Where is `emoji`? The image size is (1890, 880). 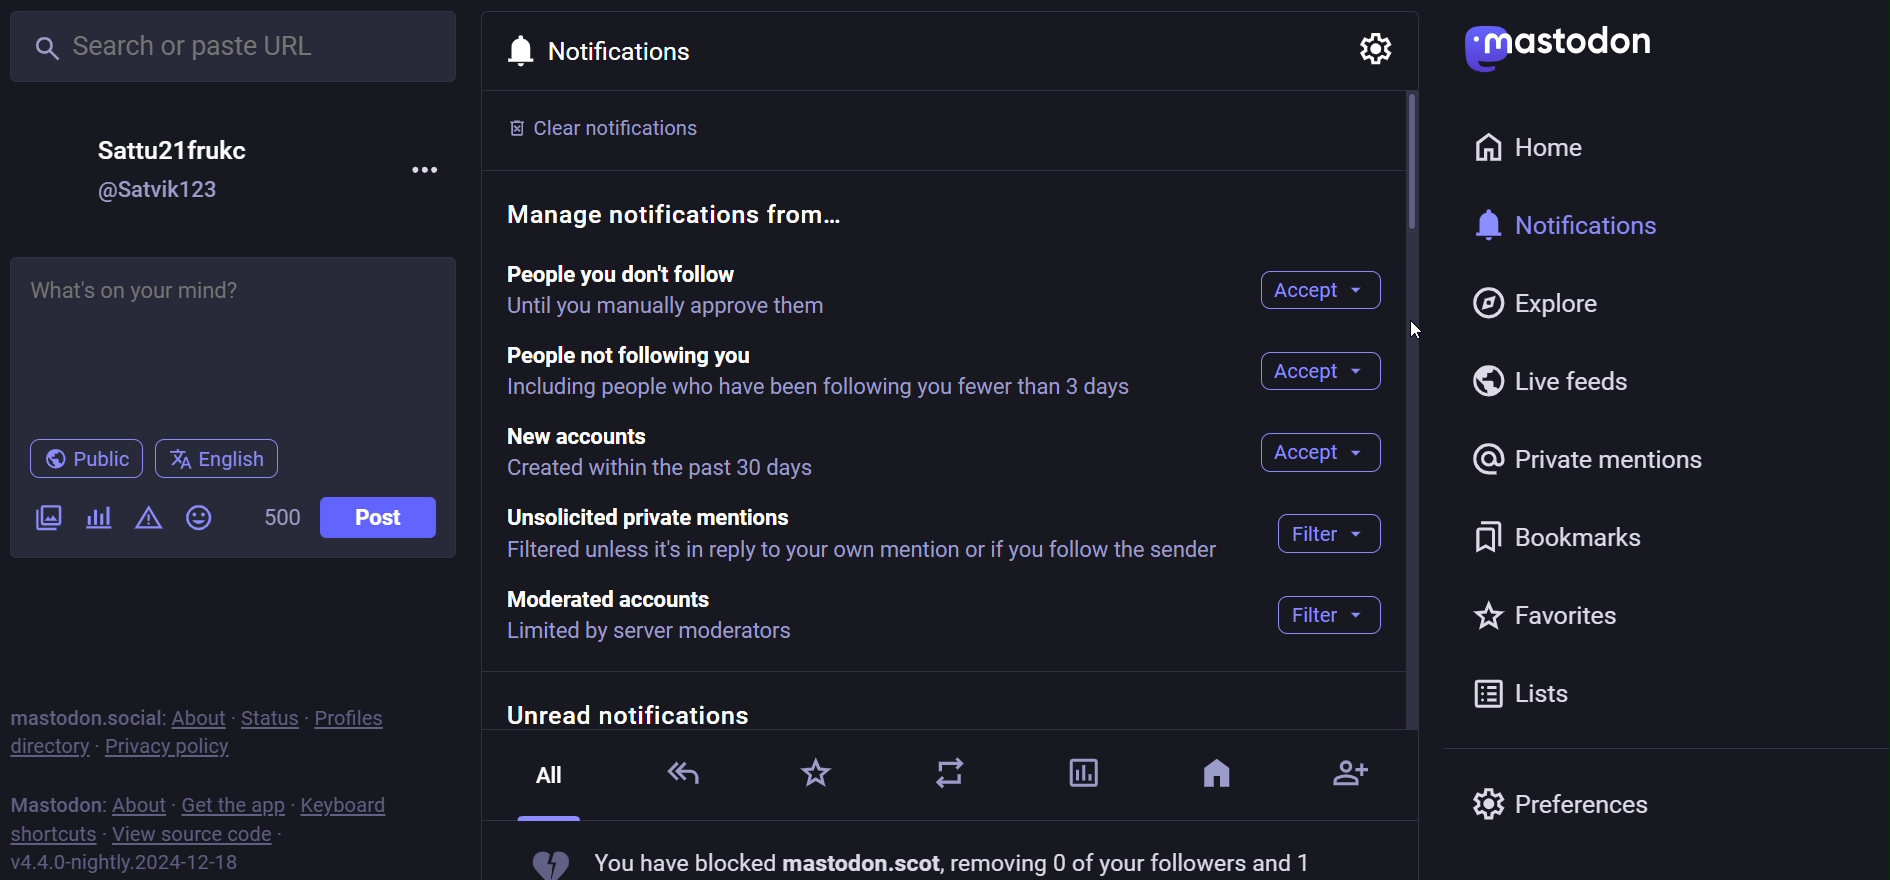
emoji is located at coordinates (200, 517).